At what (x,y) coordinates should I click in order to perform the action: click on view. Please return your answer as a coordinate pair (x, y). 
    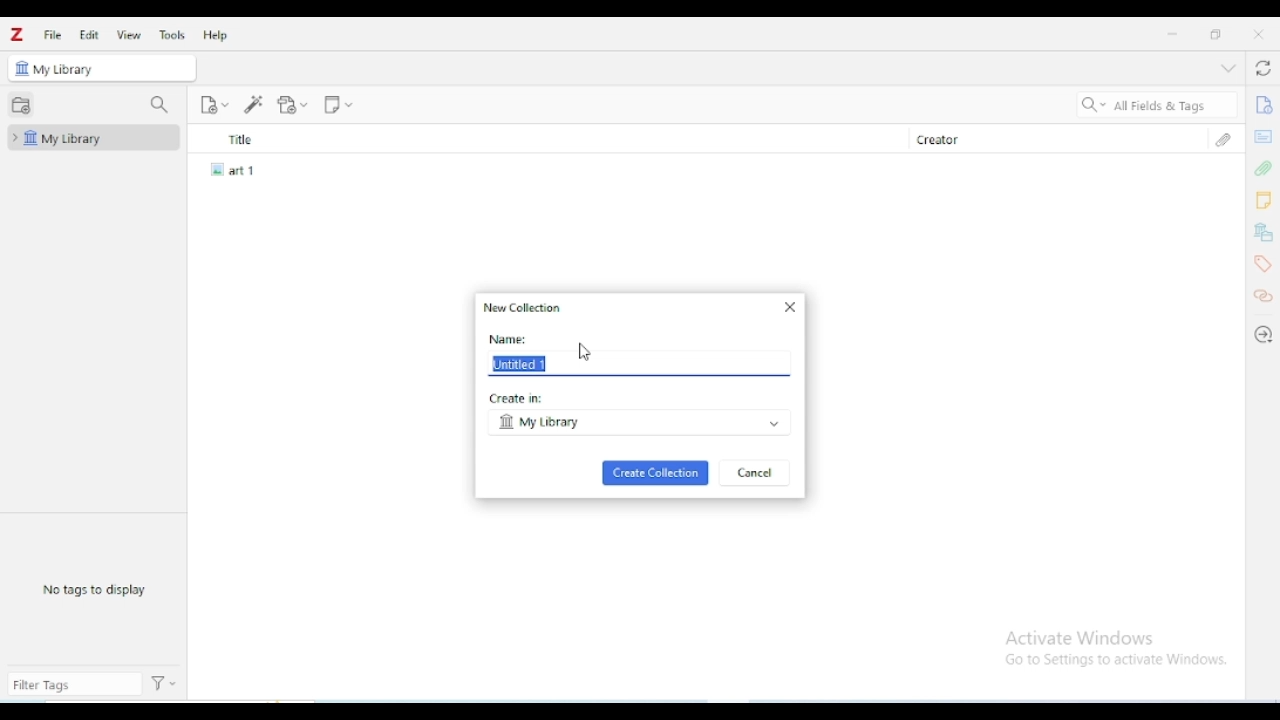
    Looking at the image, I should click on (129, 35).